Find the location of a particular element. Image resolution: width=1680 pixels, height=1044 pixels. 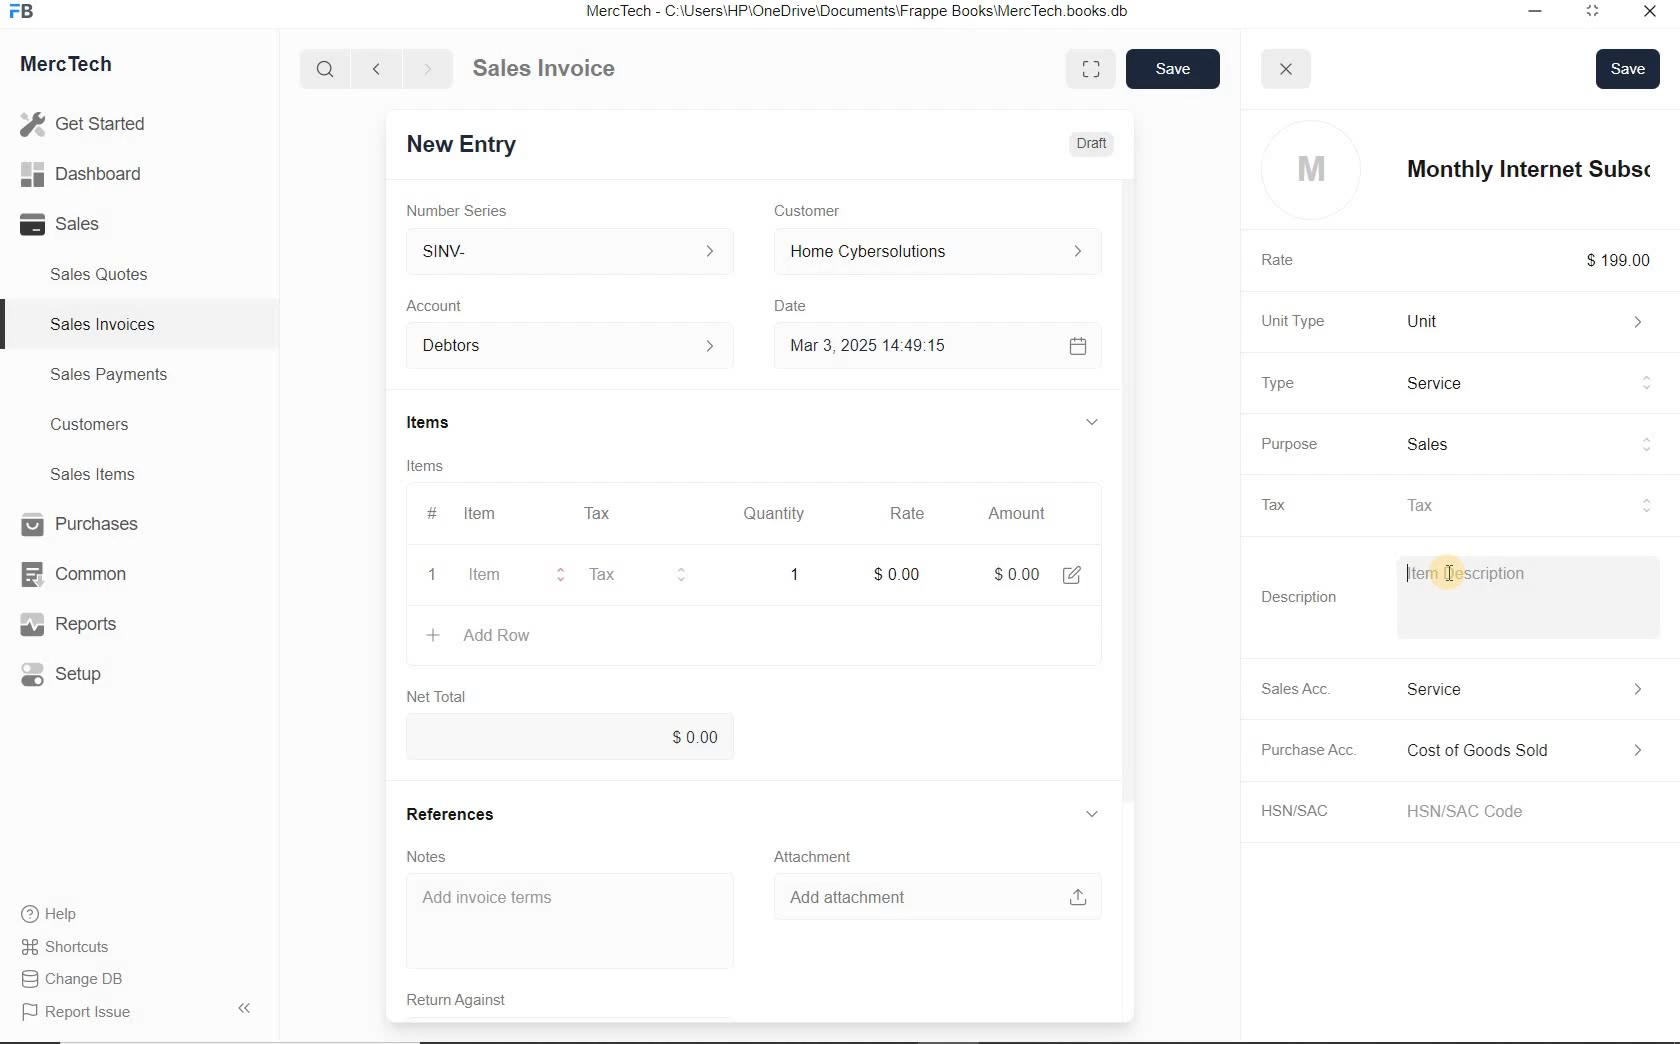

+ Add Row is located at coordinates (502, 636).